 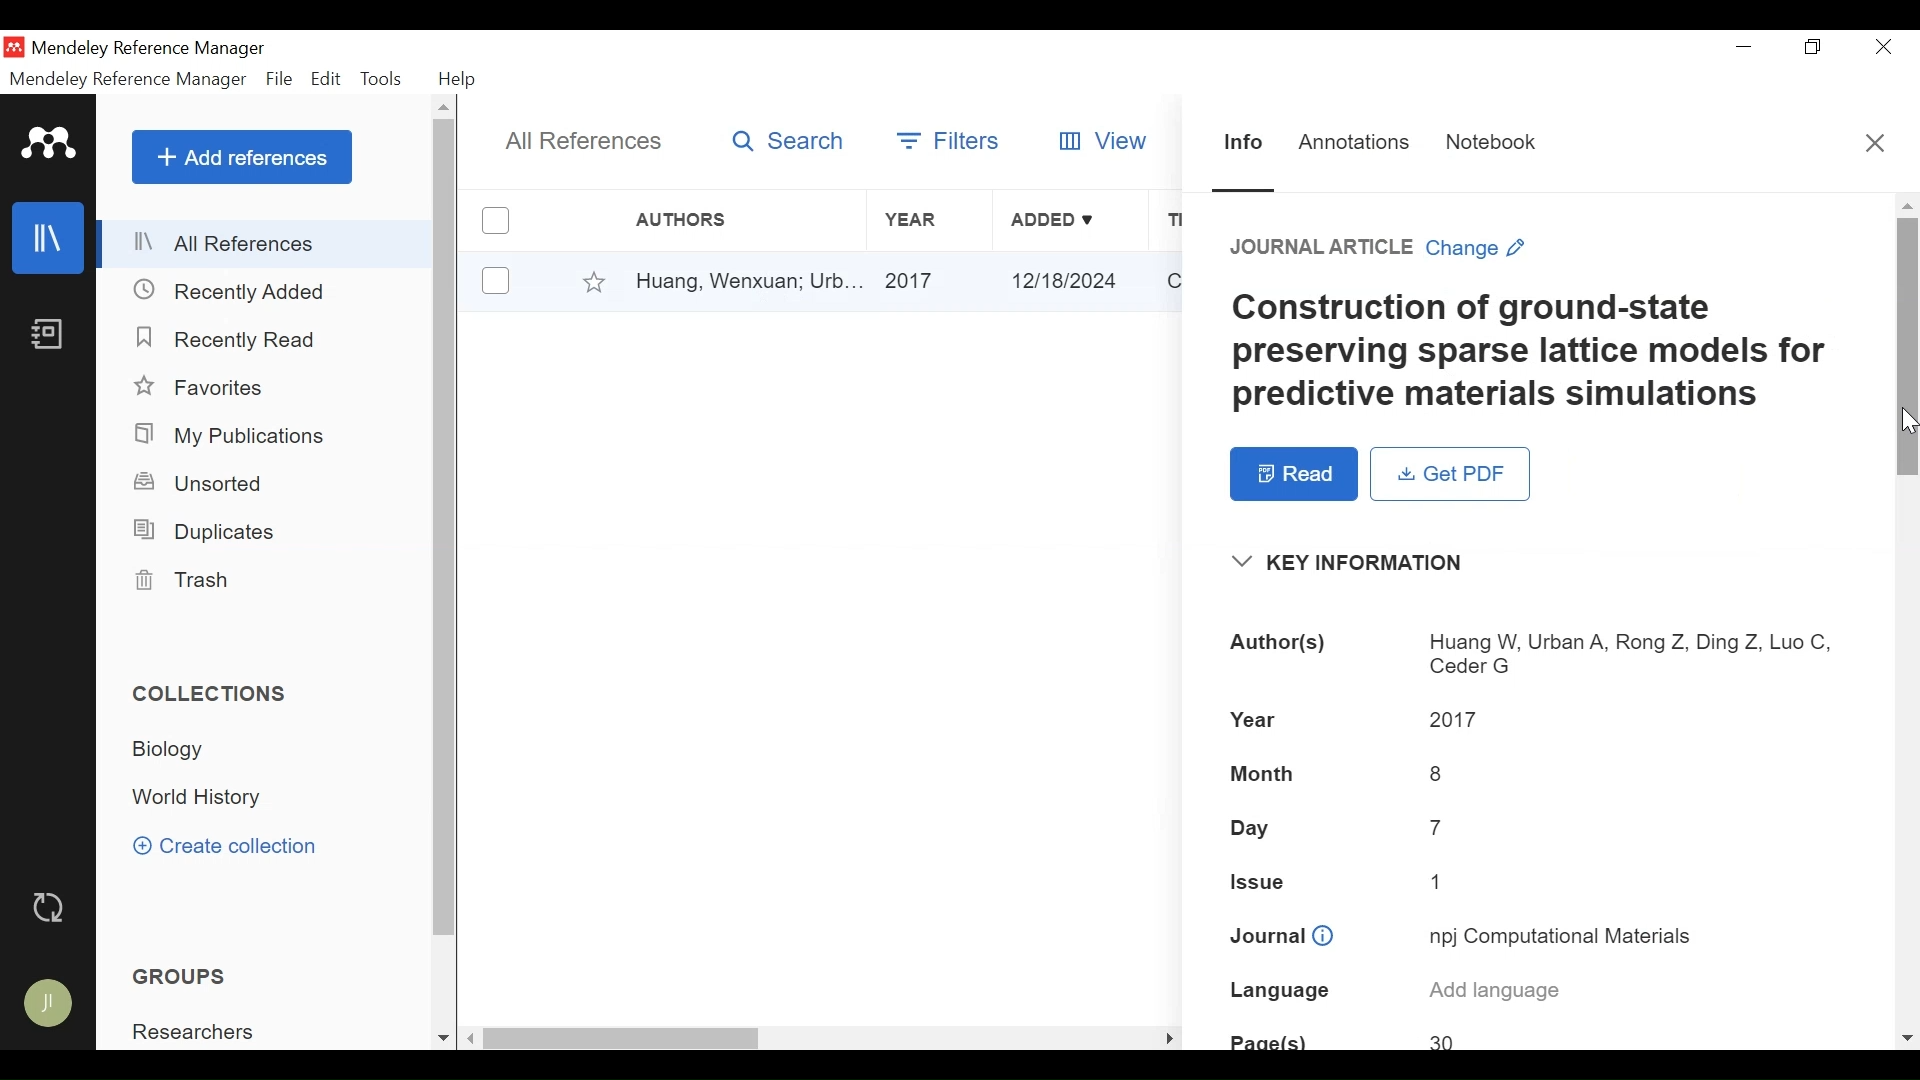 I want to click on 8, so click(x=1439, y=773).